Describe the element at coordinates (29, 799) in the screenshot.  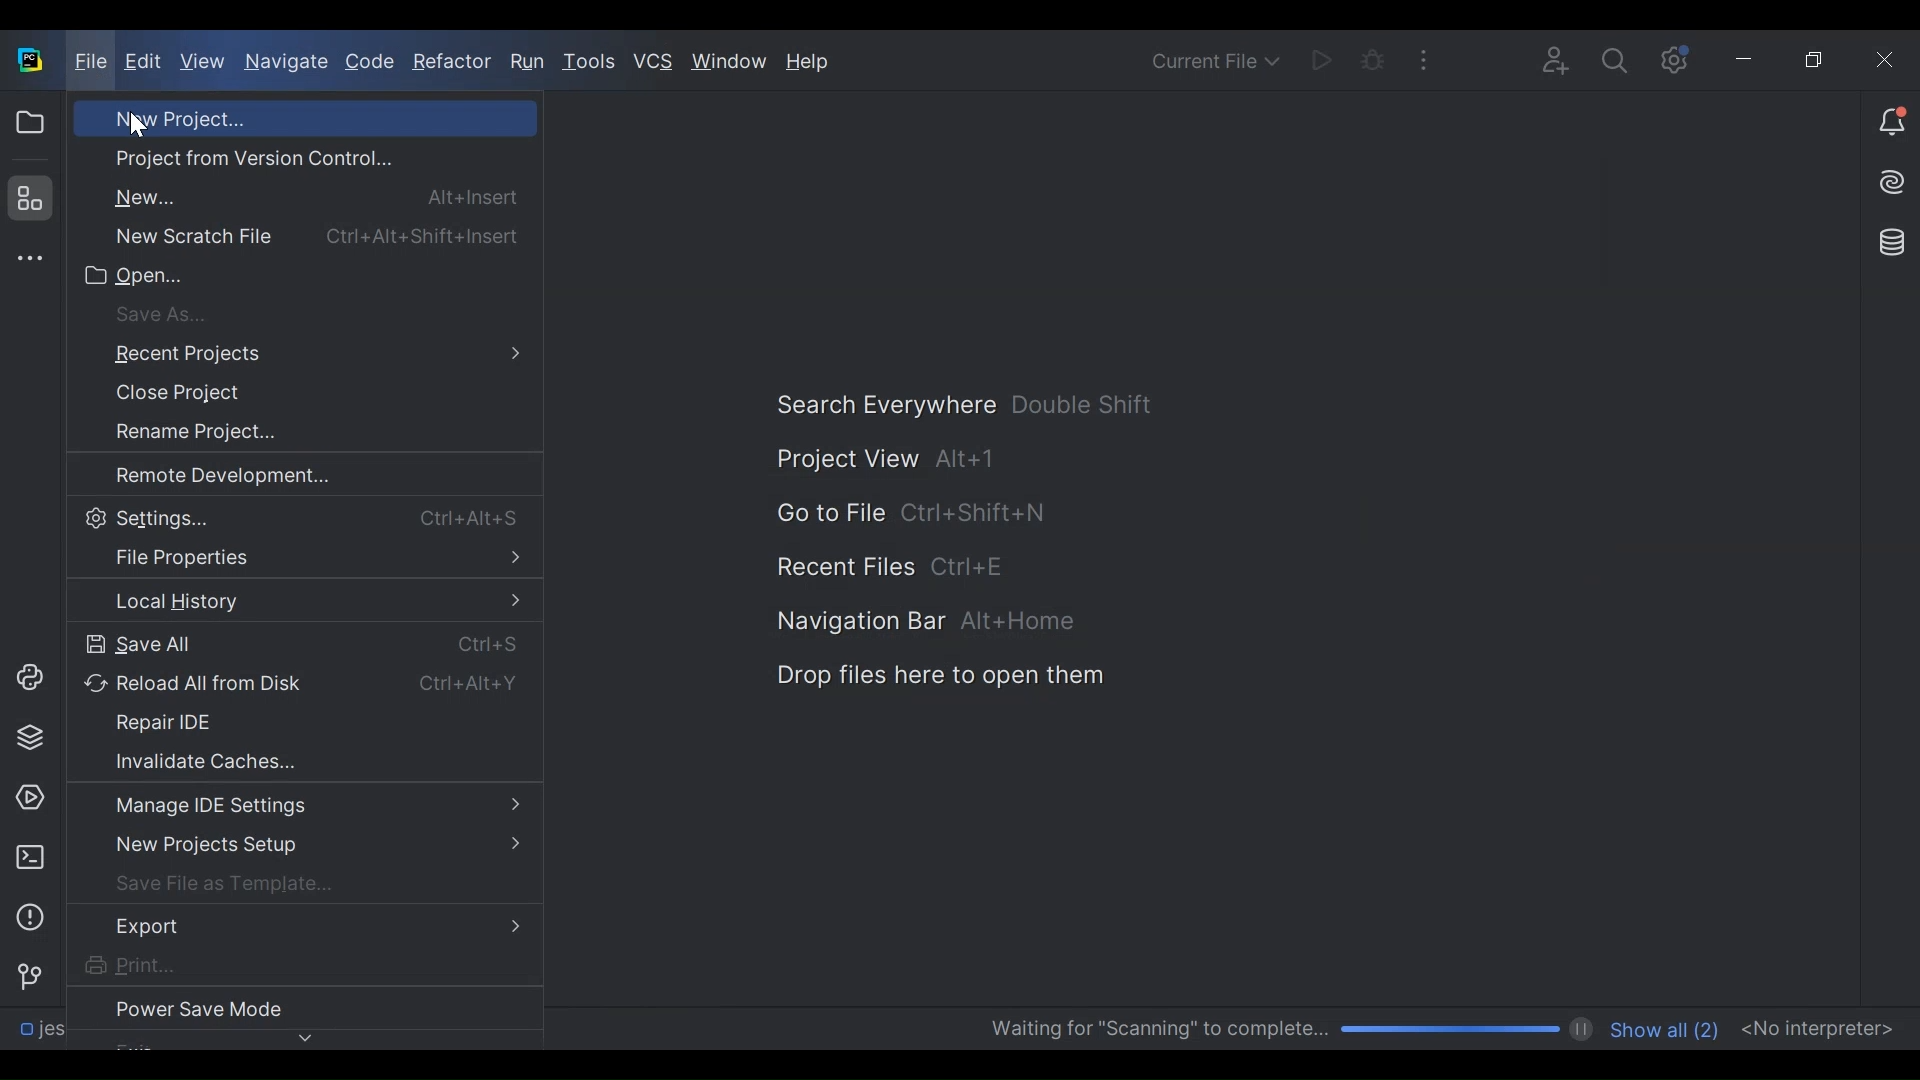
I see `Services` at that location.